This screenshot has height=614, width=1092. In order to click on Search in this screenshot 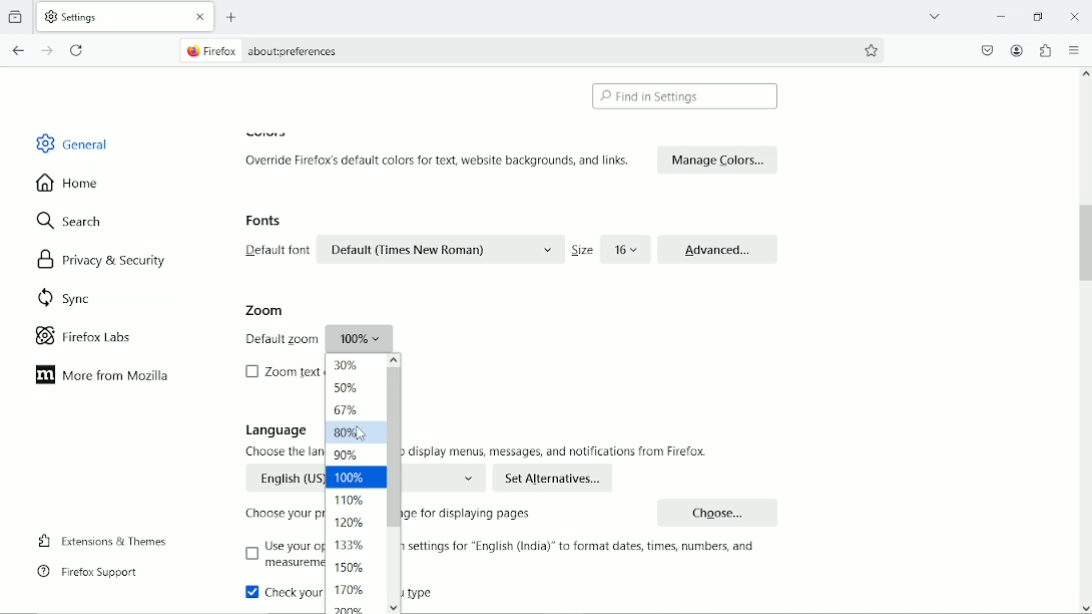, I will do `click(70, 222)`.